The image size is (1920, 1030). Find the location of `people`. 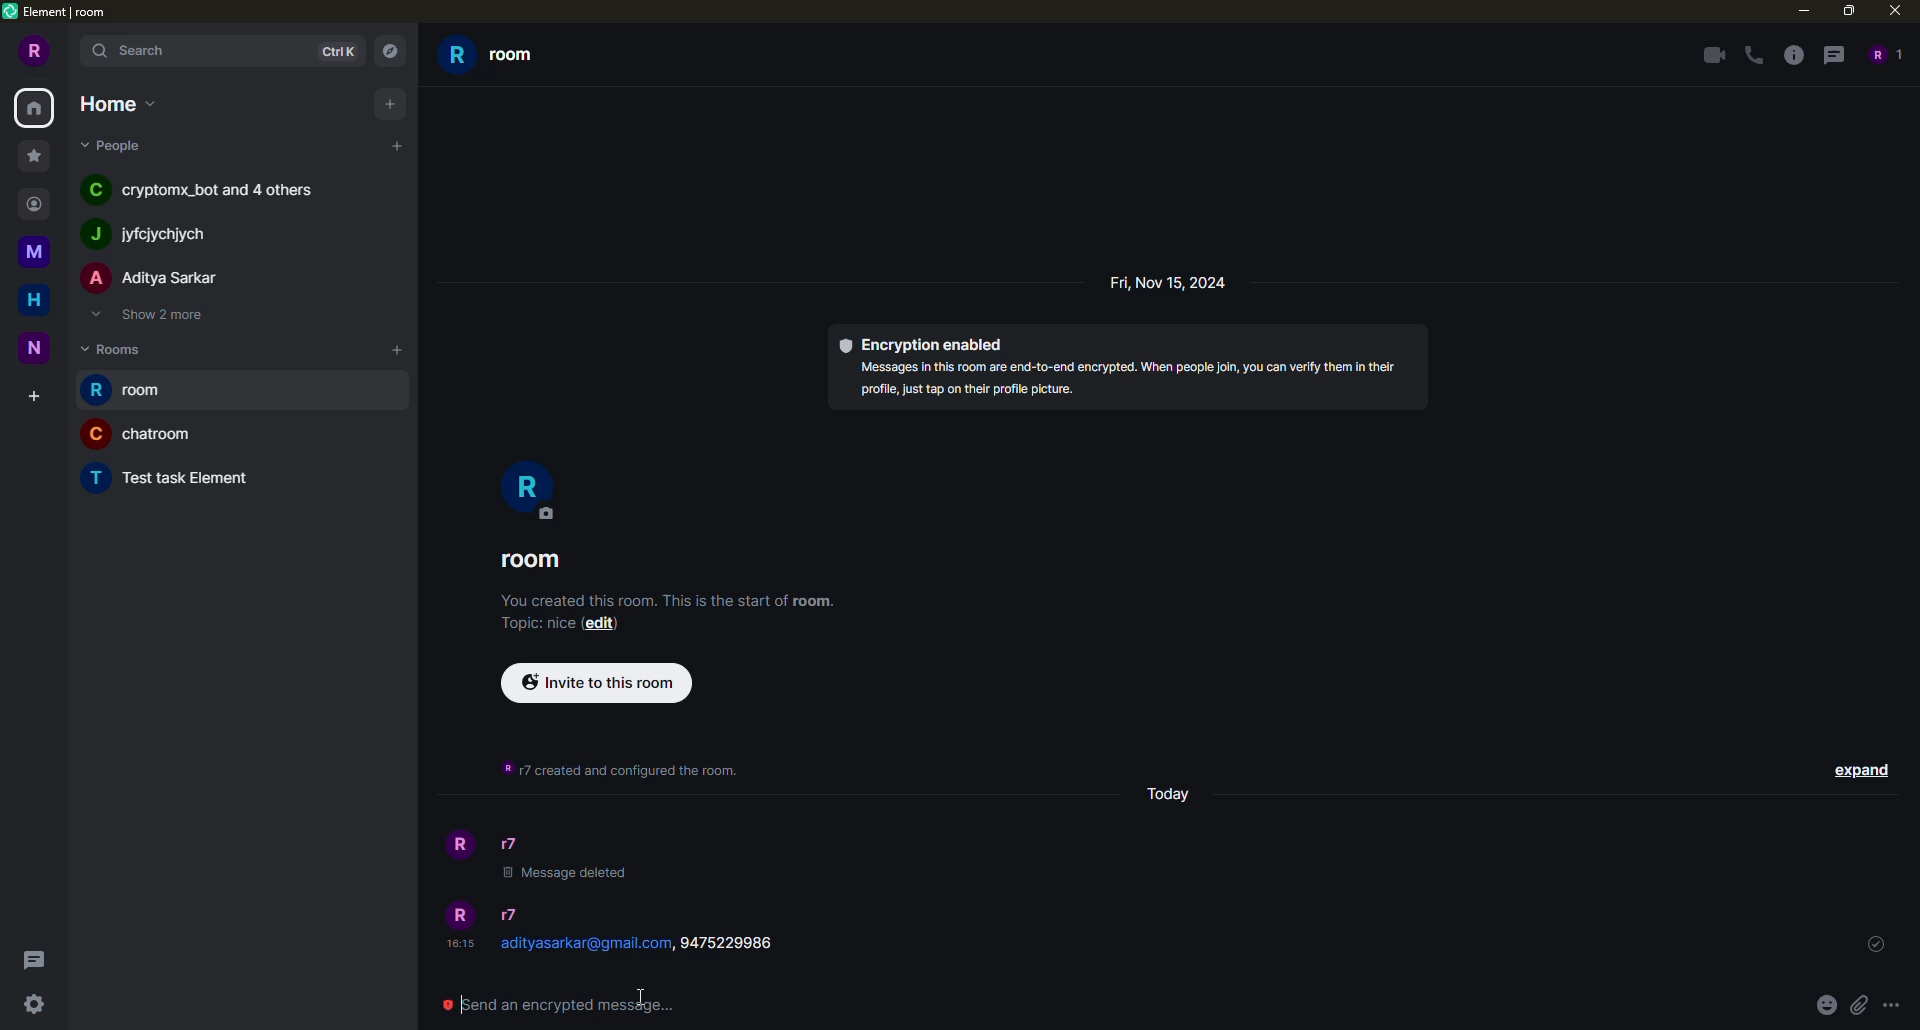

people is located at coordinates (158, 232).